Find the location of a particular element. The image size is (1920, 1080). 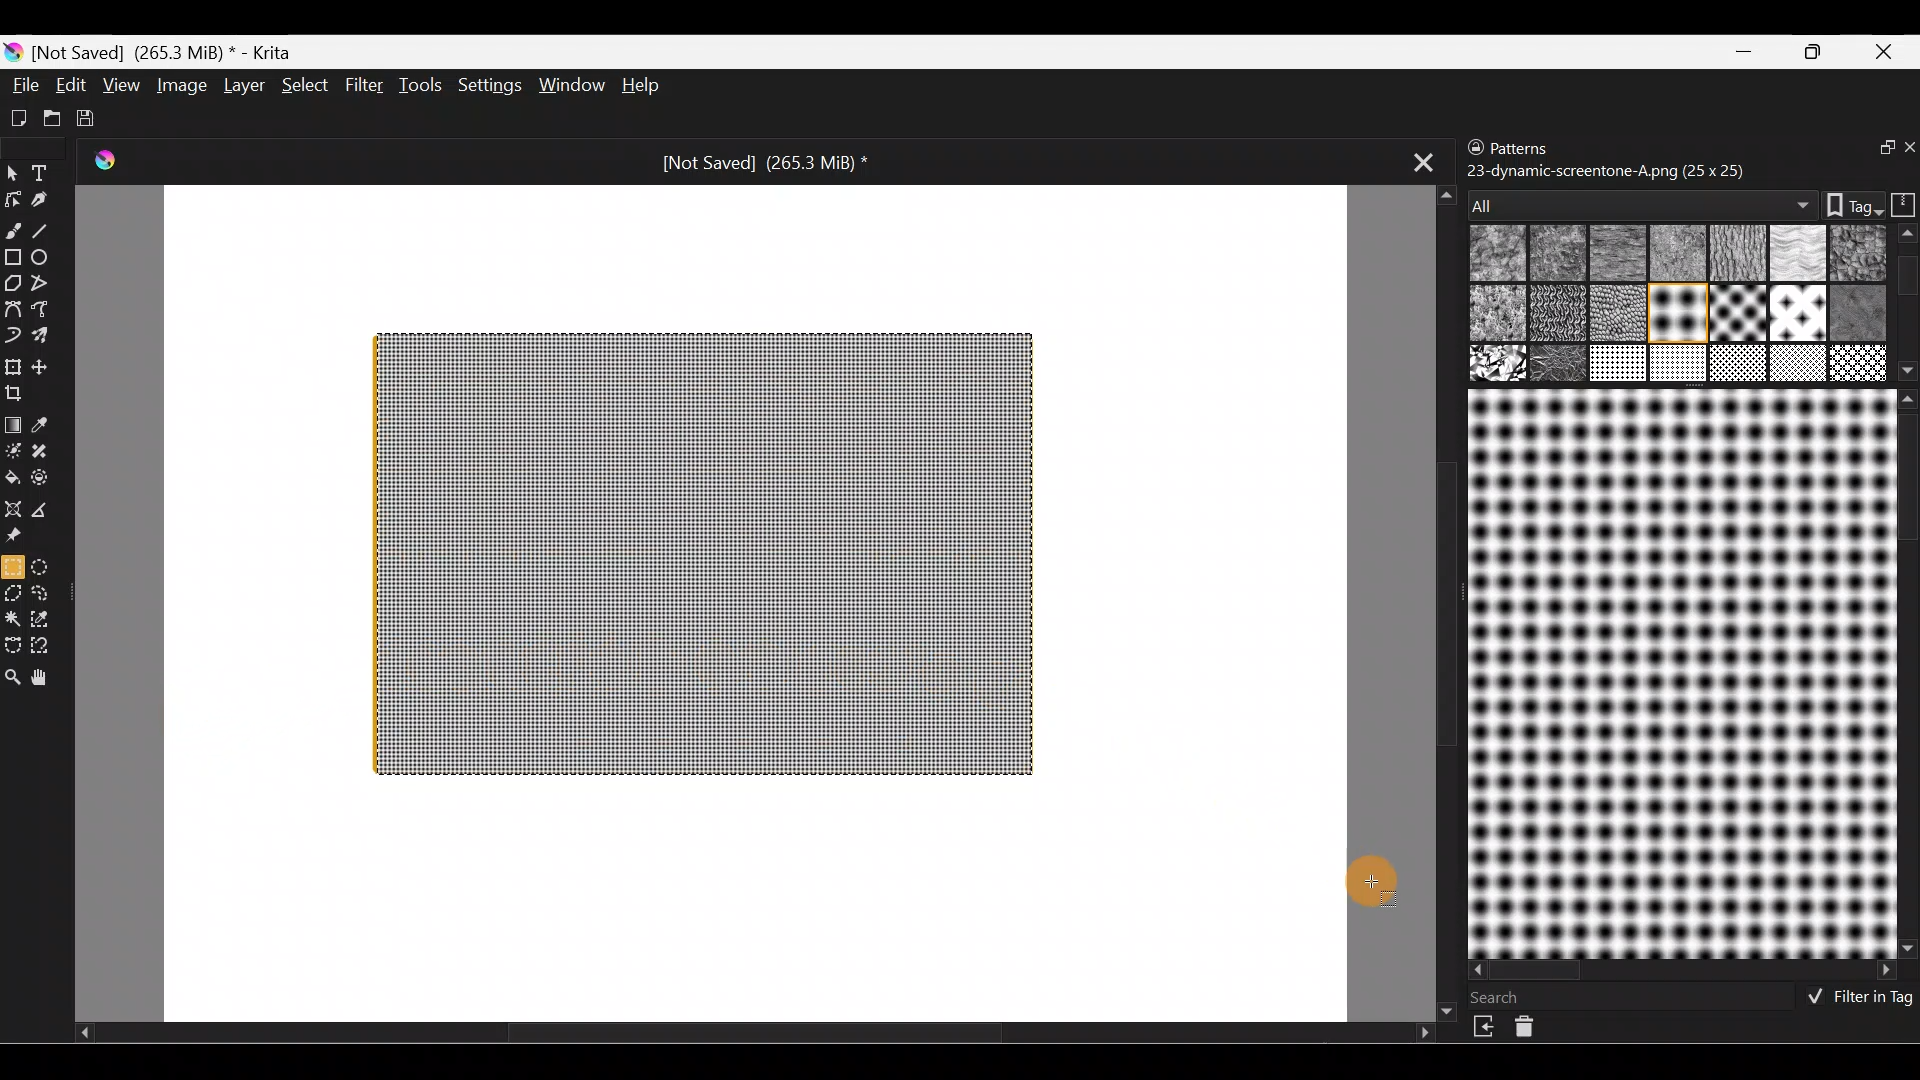

Measure the distance between two points is located at coordinates (49, 510).